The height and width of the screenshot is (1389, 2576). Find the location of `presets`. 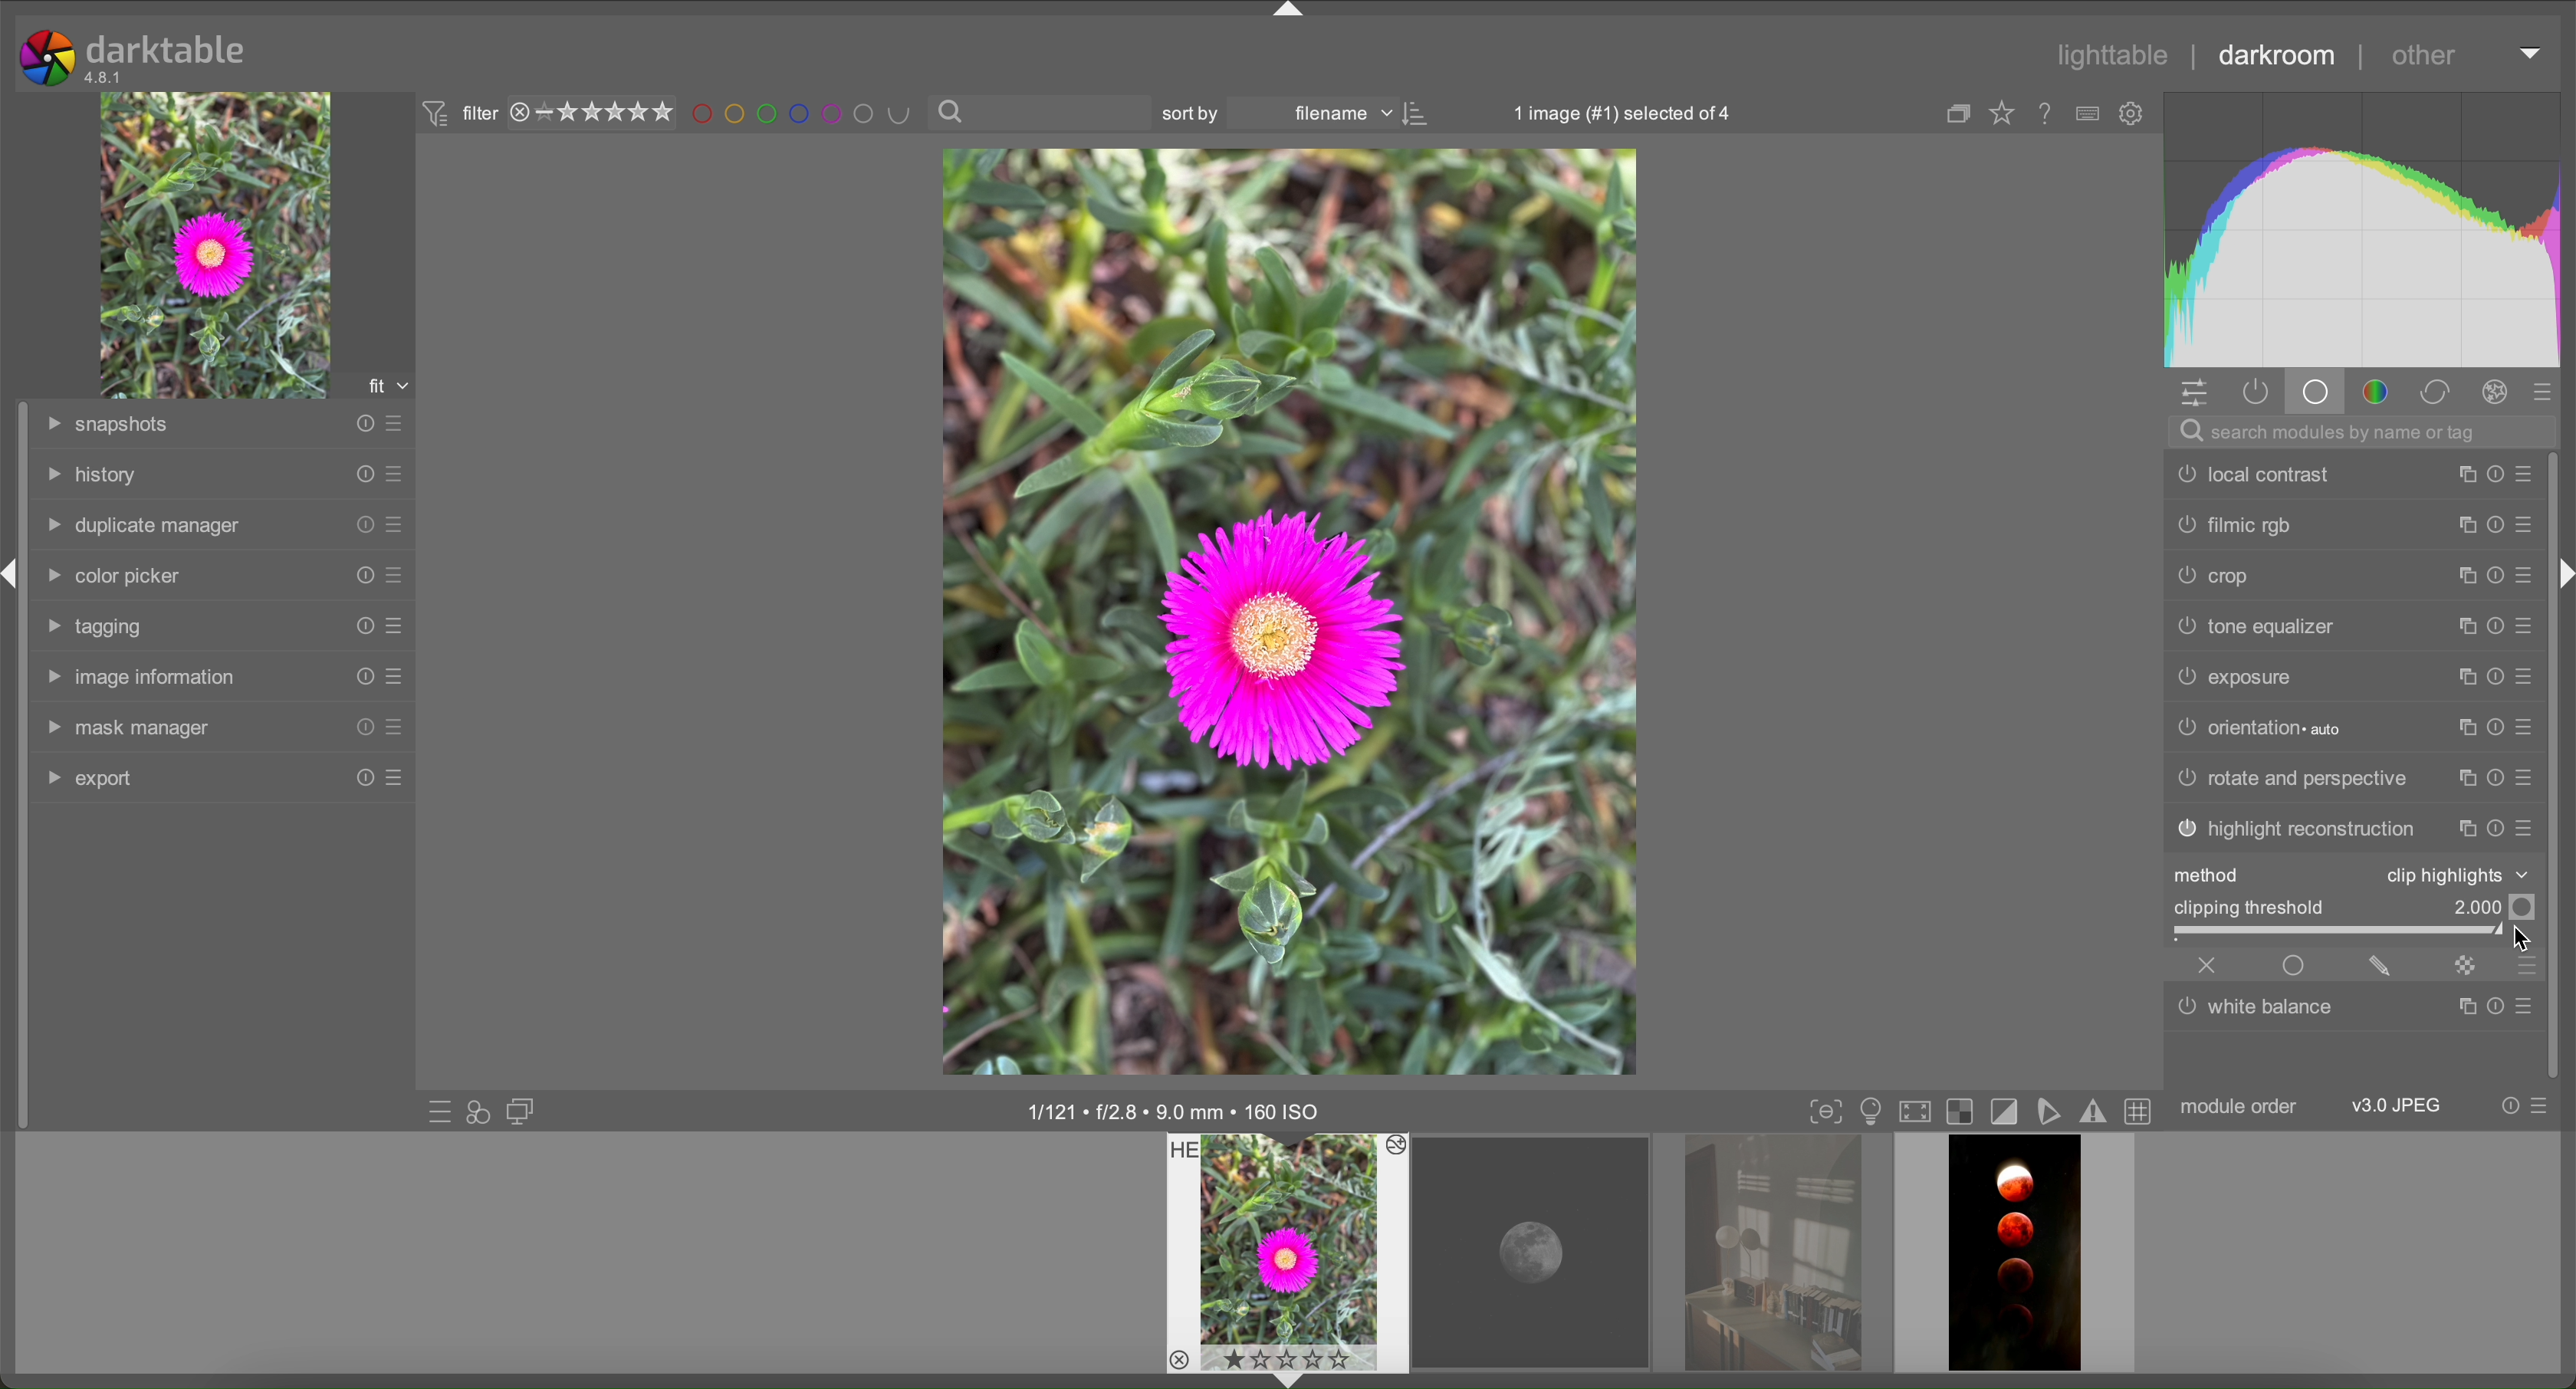

presets is located at coordinates (2527, 475).